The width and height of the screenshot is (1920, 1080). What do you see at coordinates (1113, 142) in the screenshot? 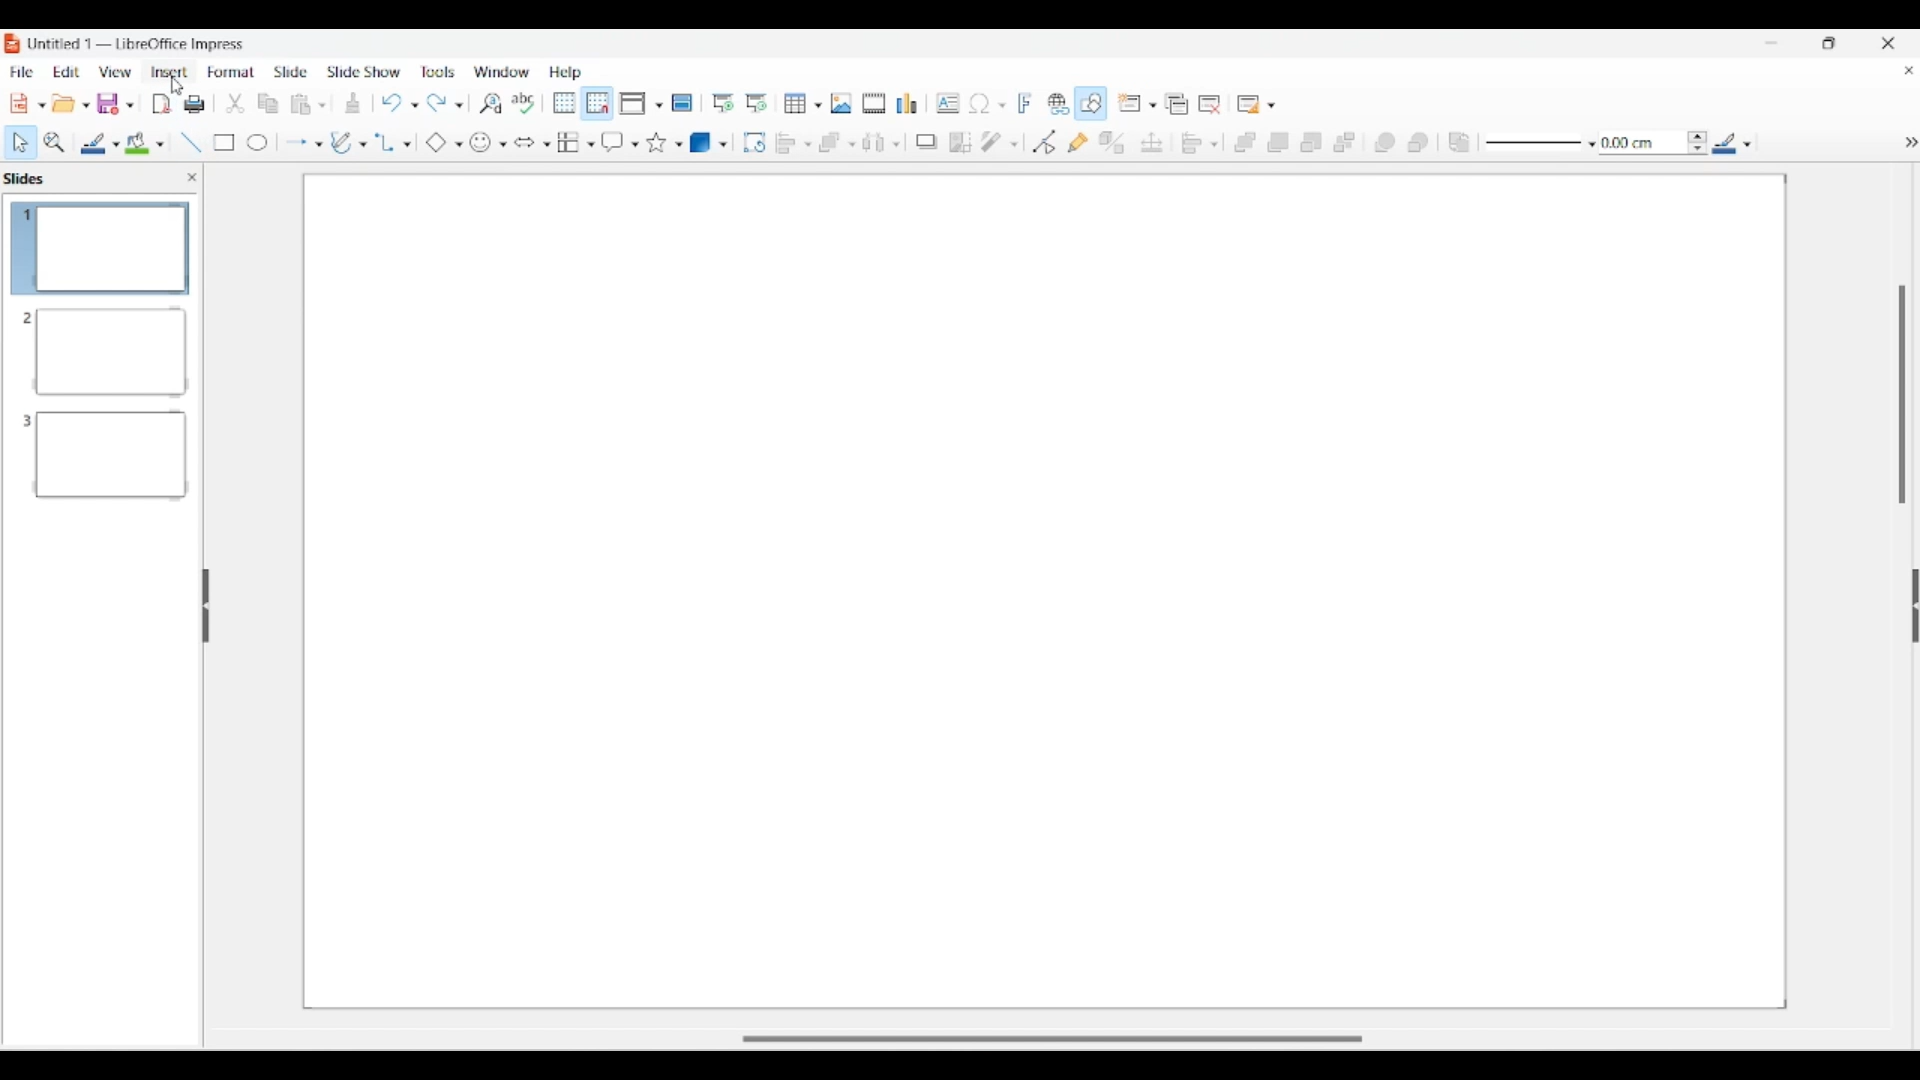
I see `Toggle extrusion` at bounding box center [1113, 142].